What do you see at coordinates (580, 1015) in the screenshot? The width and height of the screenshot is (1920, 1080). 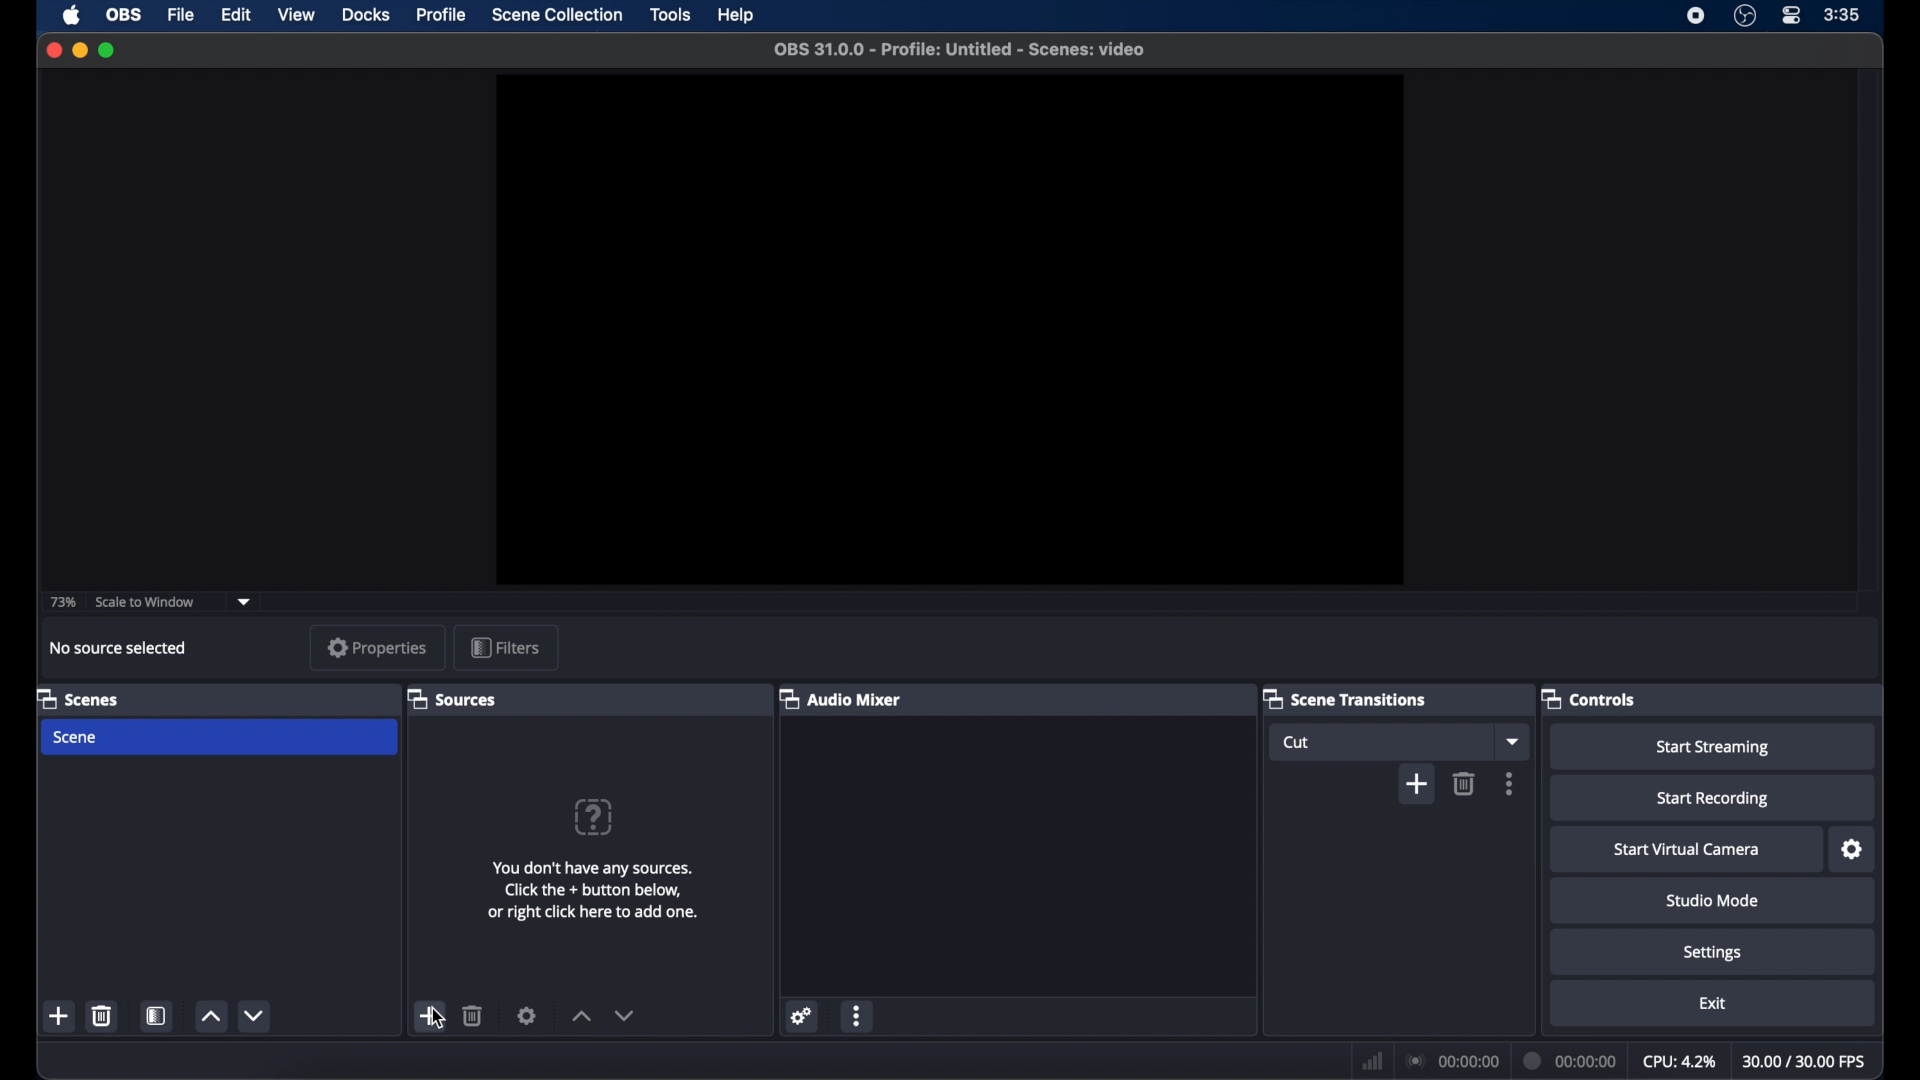 I see `increment` at bounding box center [580, 1015].